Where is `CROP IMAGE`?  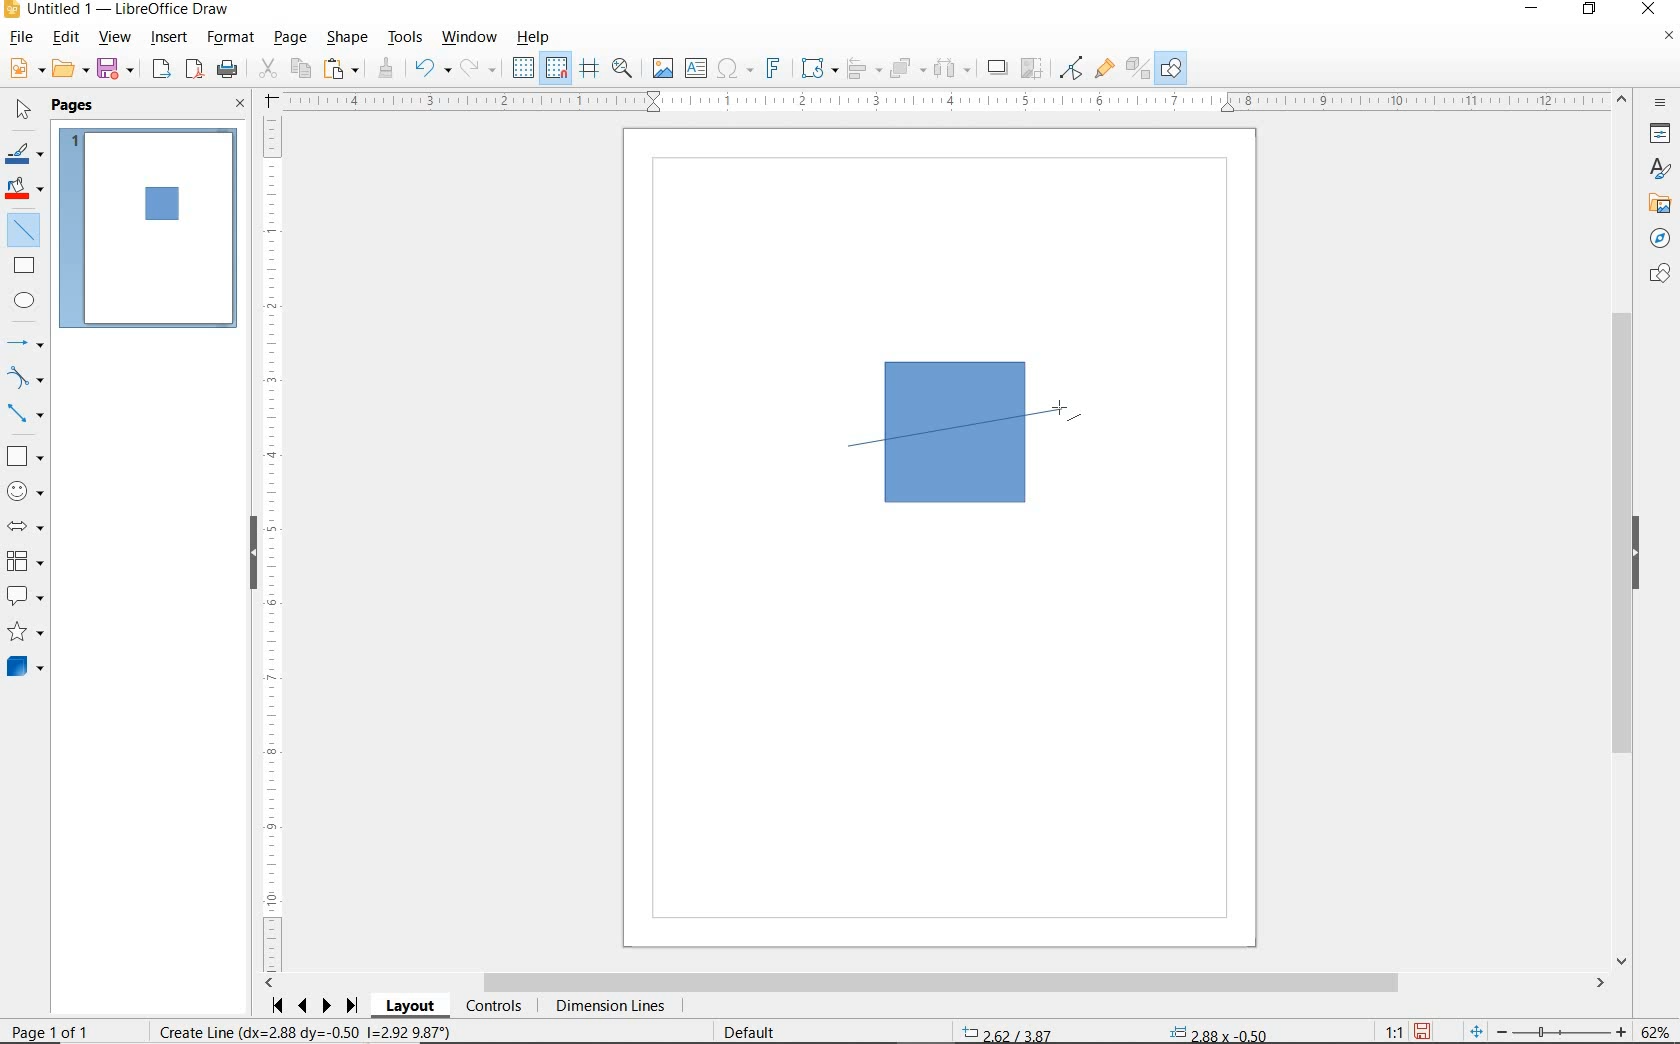 CROP IMAGE is located at coordinates (1033, 69).